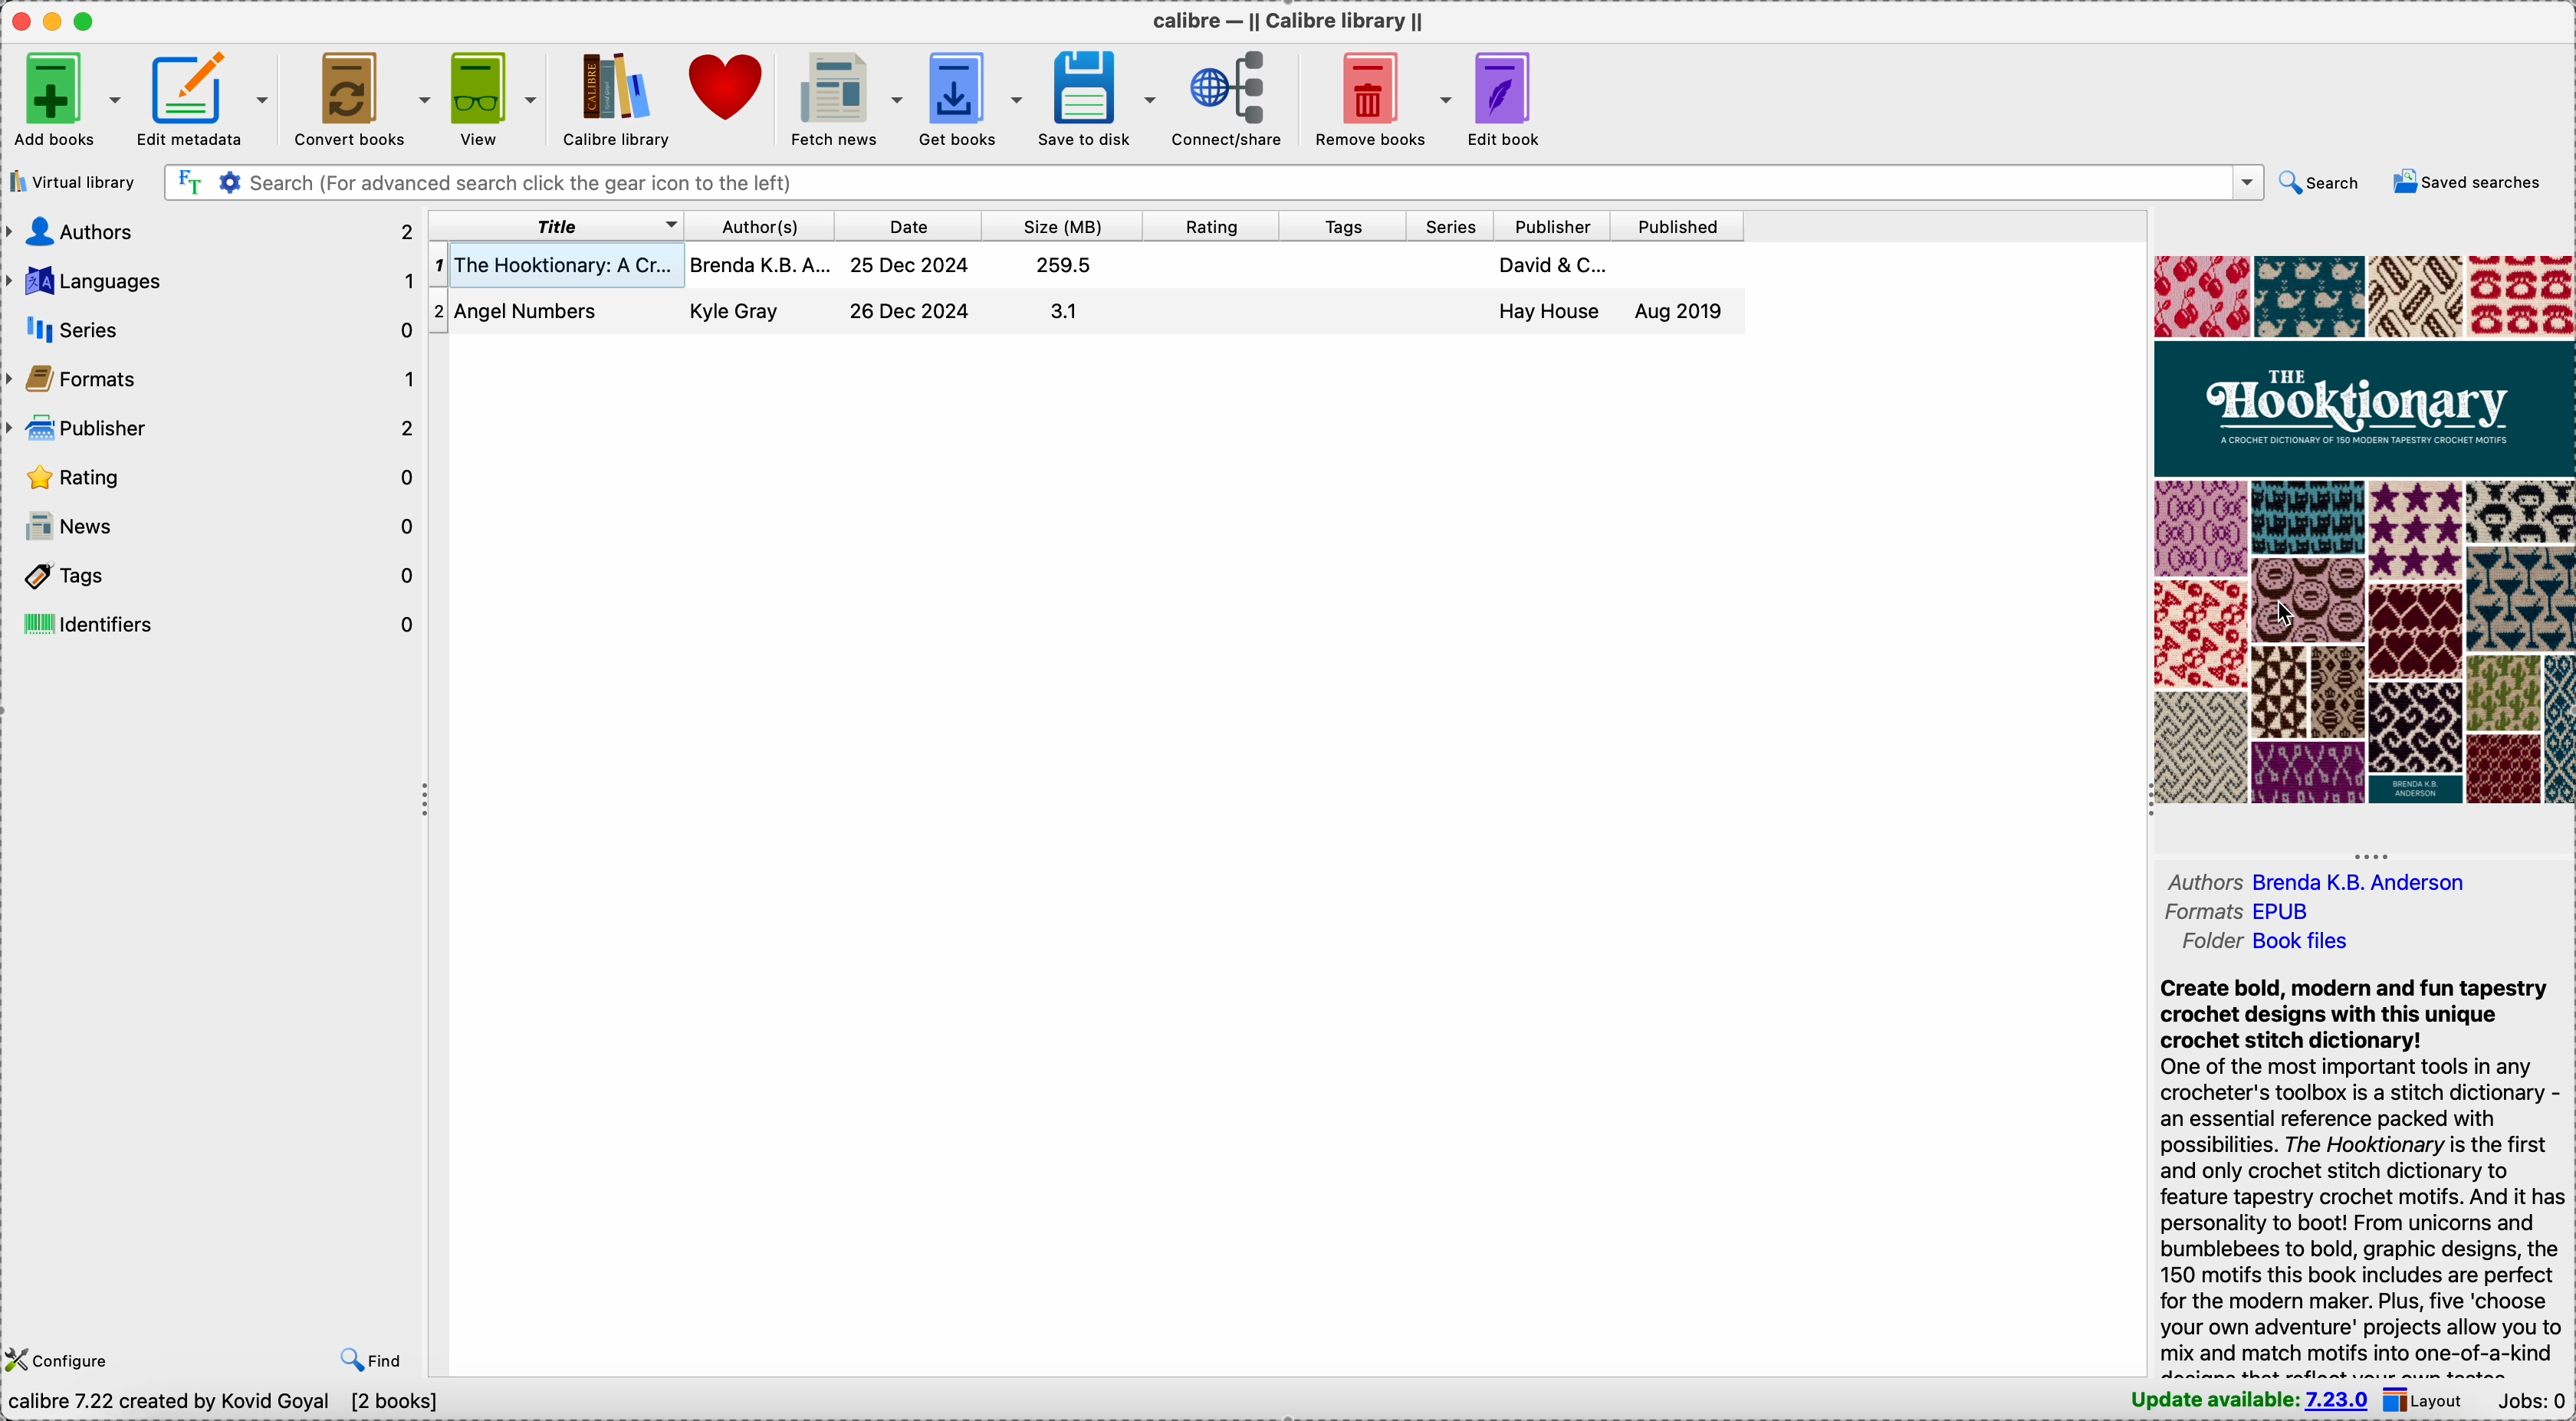  Describe the element at coordinates (1092, 270) in the screenshot. I see `first book` at that location.